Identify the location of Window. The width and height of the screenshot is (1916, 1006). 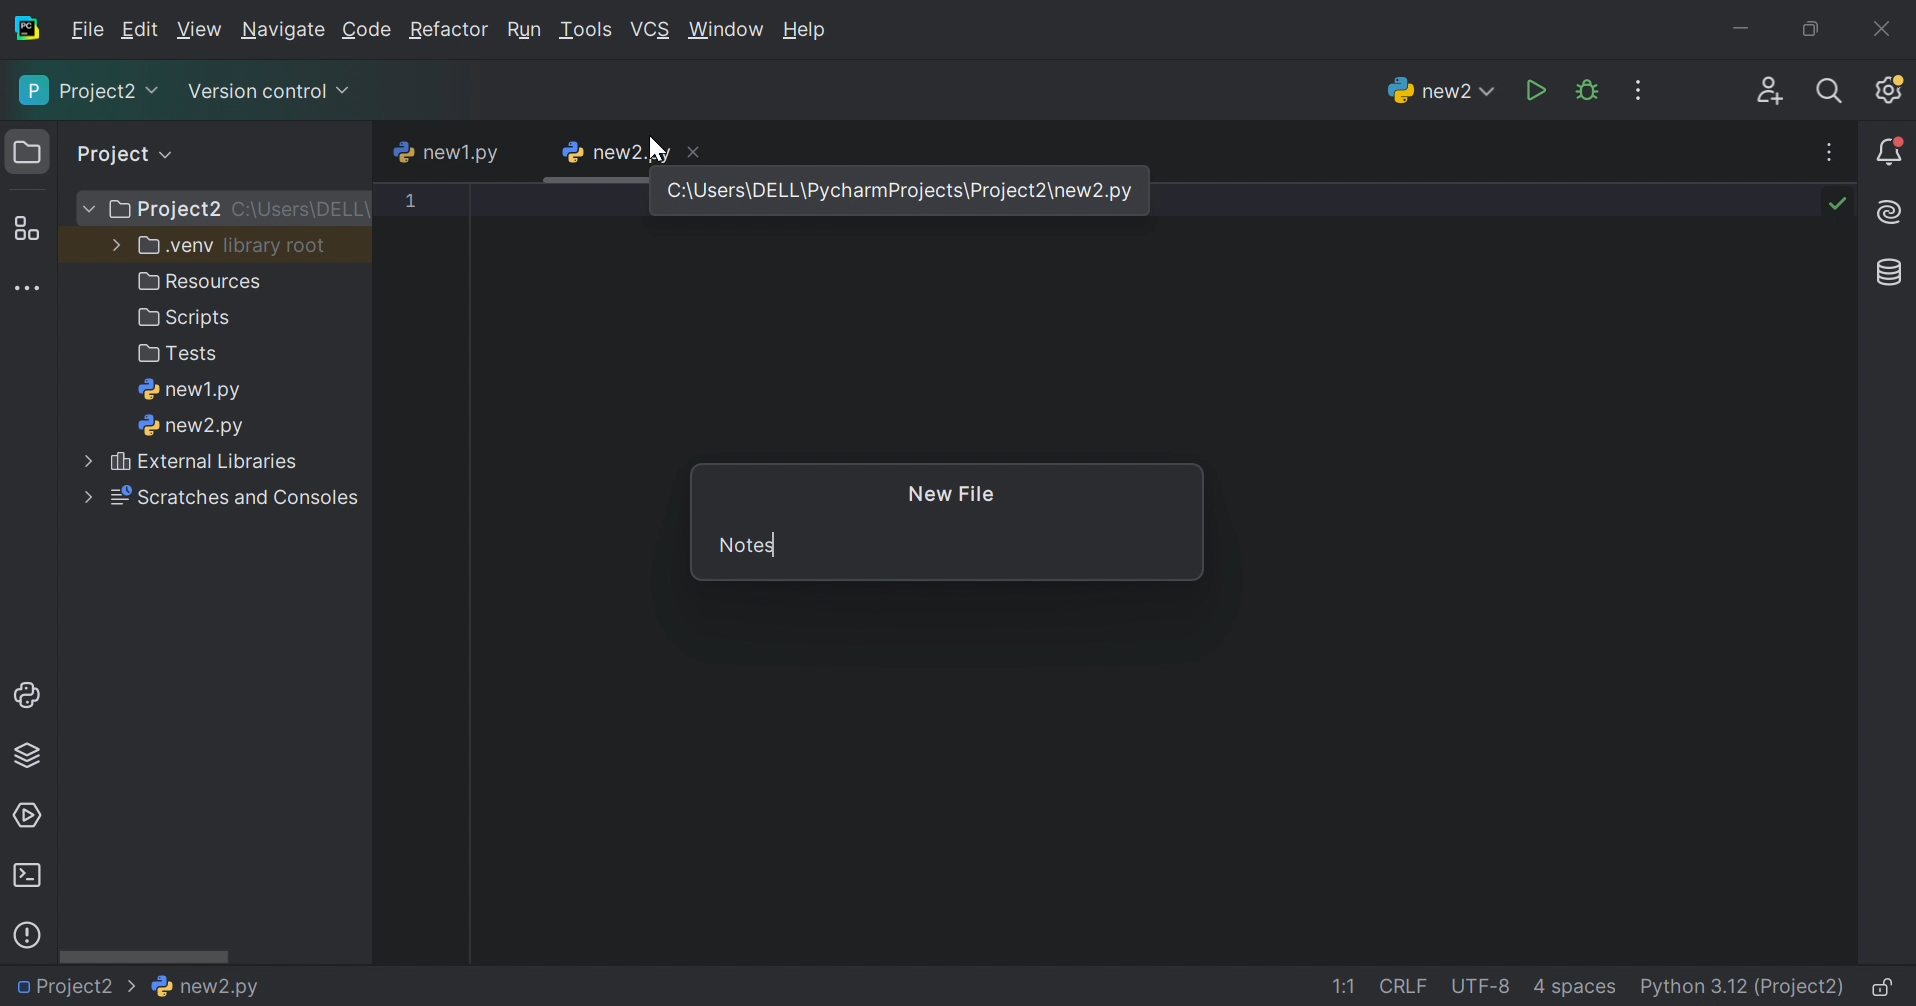
(725, 30).